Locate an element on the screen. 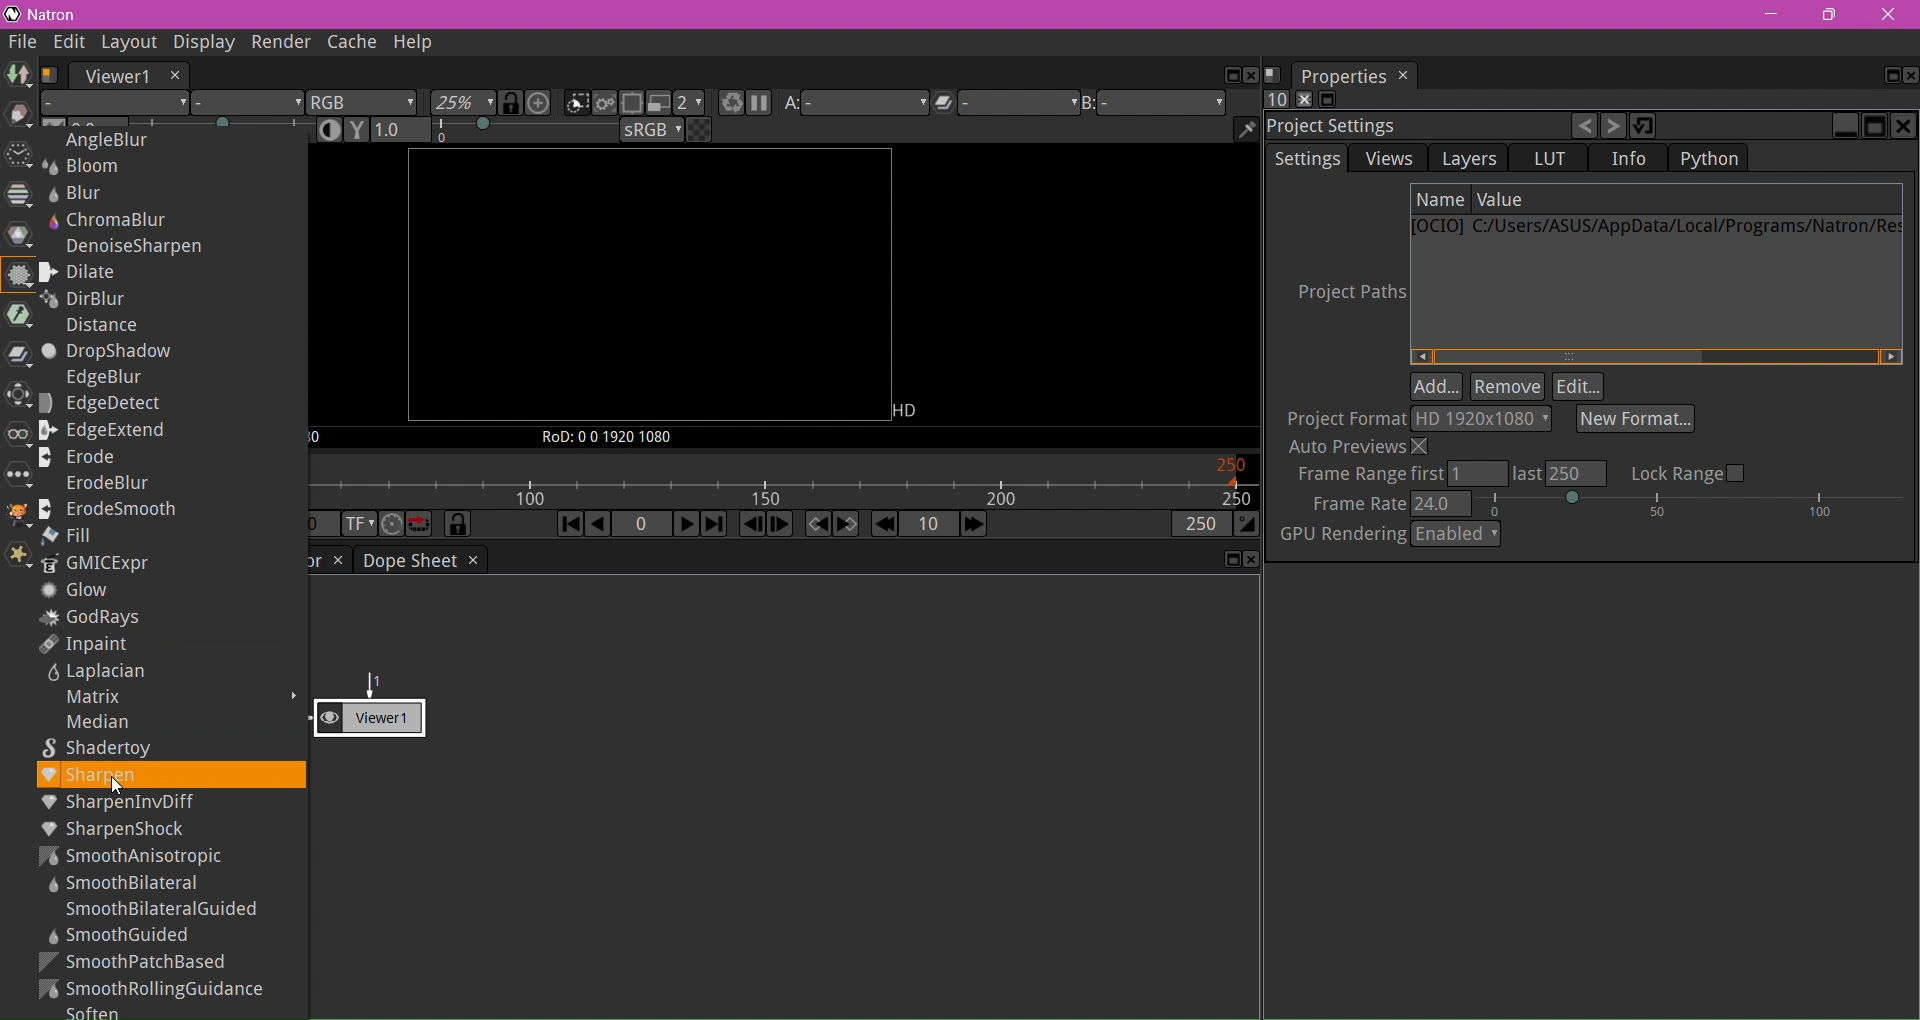 This screenshot has width=1920, height=1020. Behavior to adopt when the playback hit the end of the range is located at coordinates (420, 524).